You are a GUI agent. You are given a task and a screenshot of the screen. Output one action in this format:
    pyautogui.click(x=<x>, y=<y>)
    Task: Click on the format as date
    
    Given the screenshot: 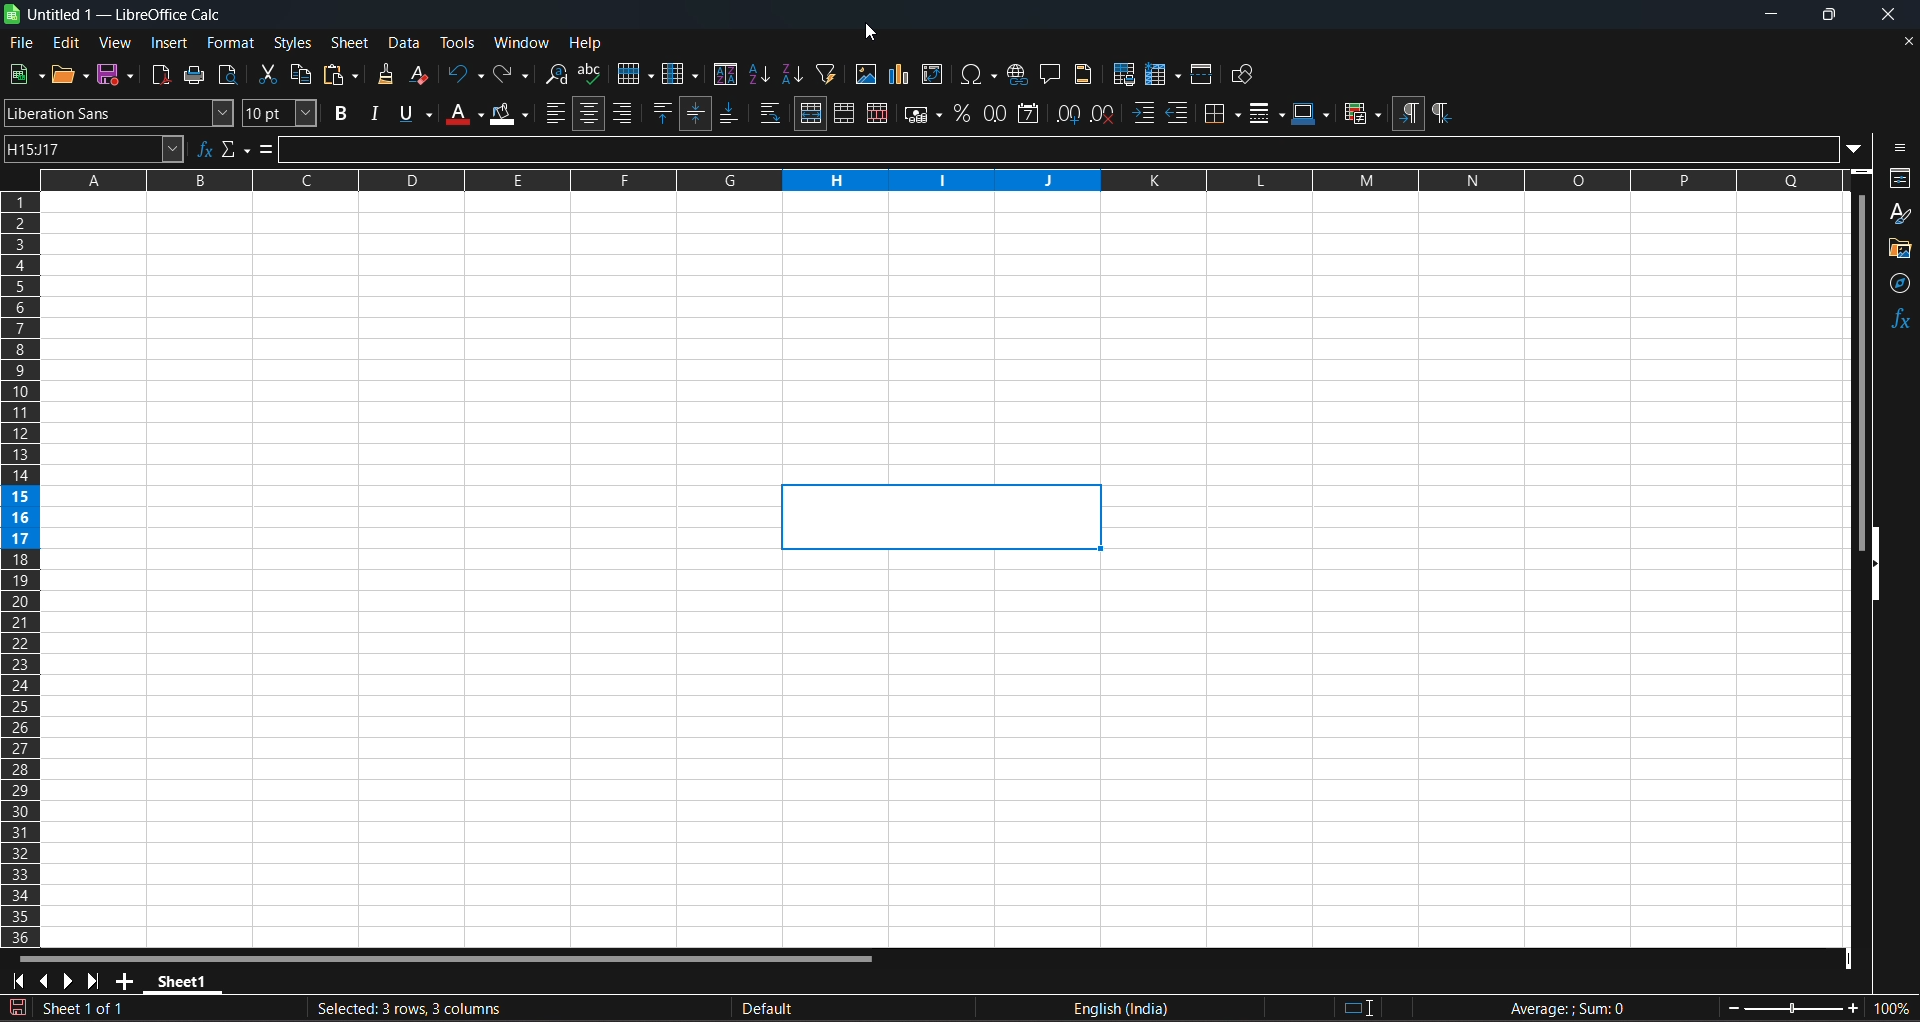 What is the action you would take?
    pyautogui.click(x=1032, y=112)
    